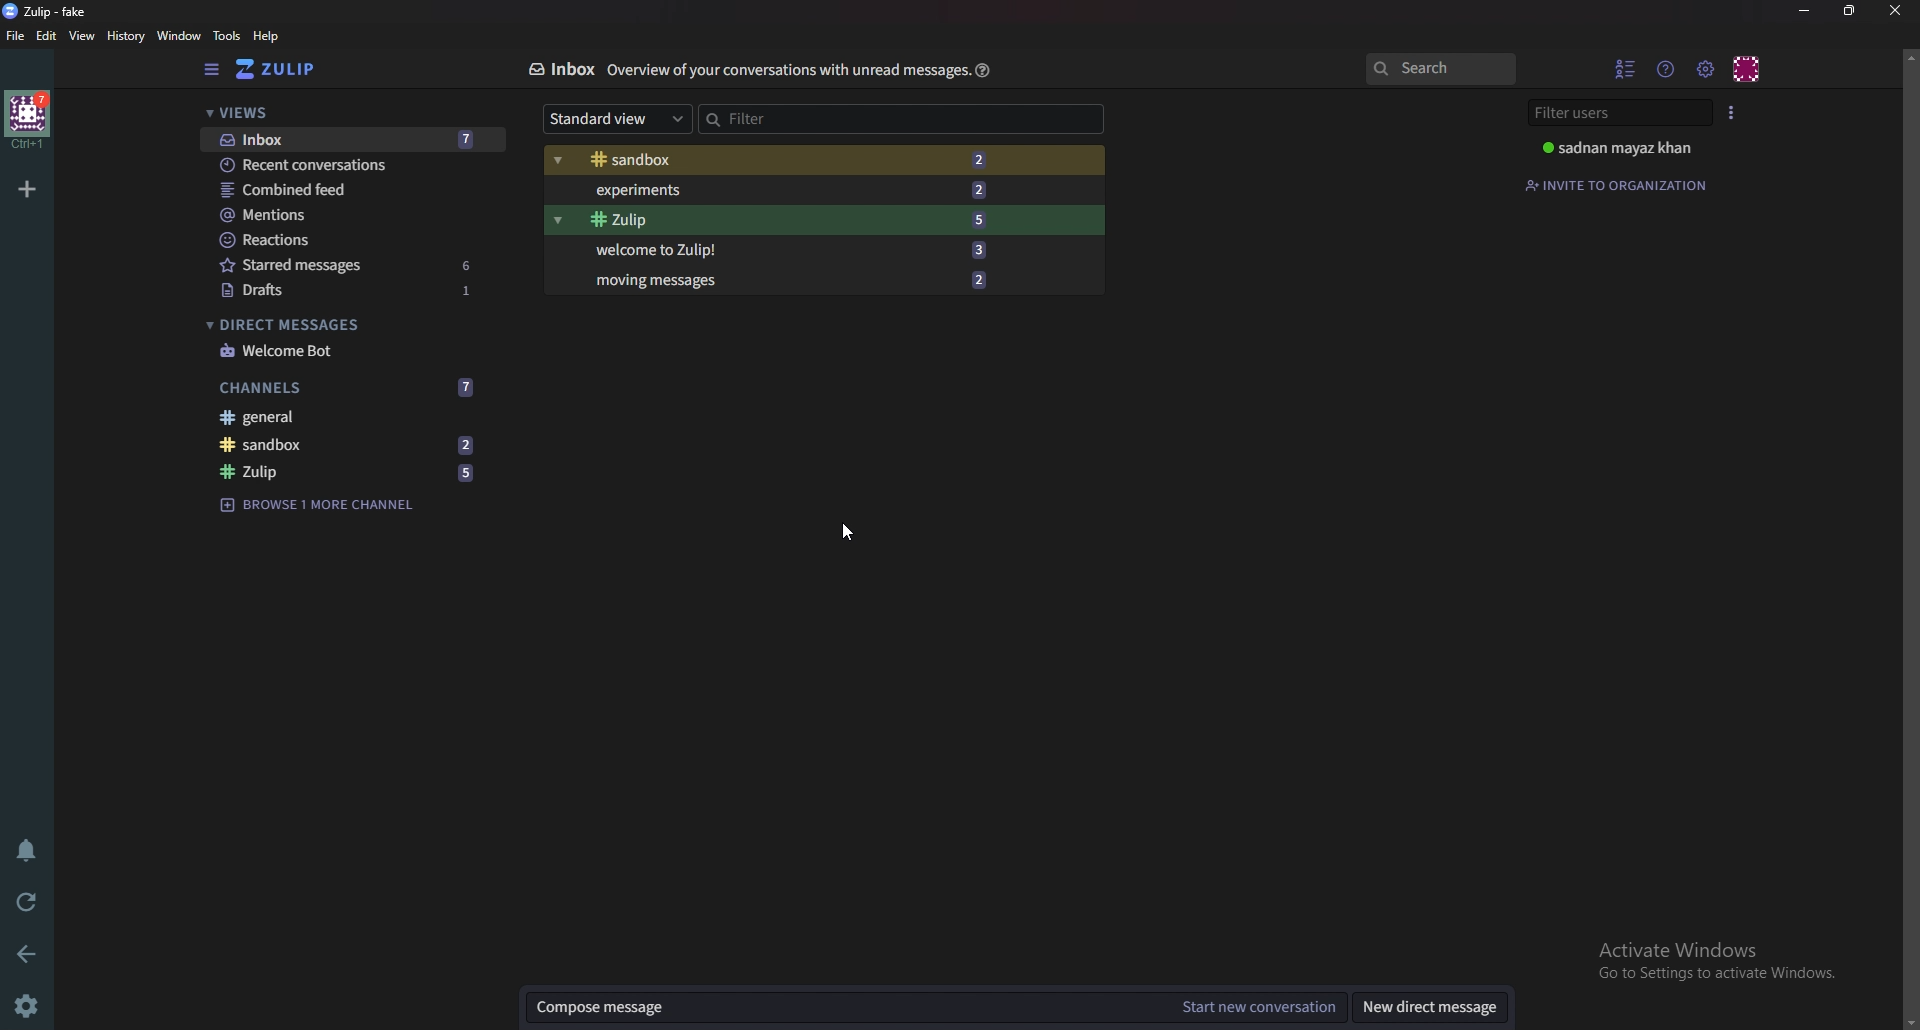 This screenshot has width=1920, height=1030. I want to click on Edit, so click(47, 36).